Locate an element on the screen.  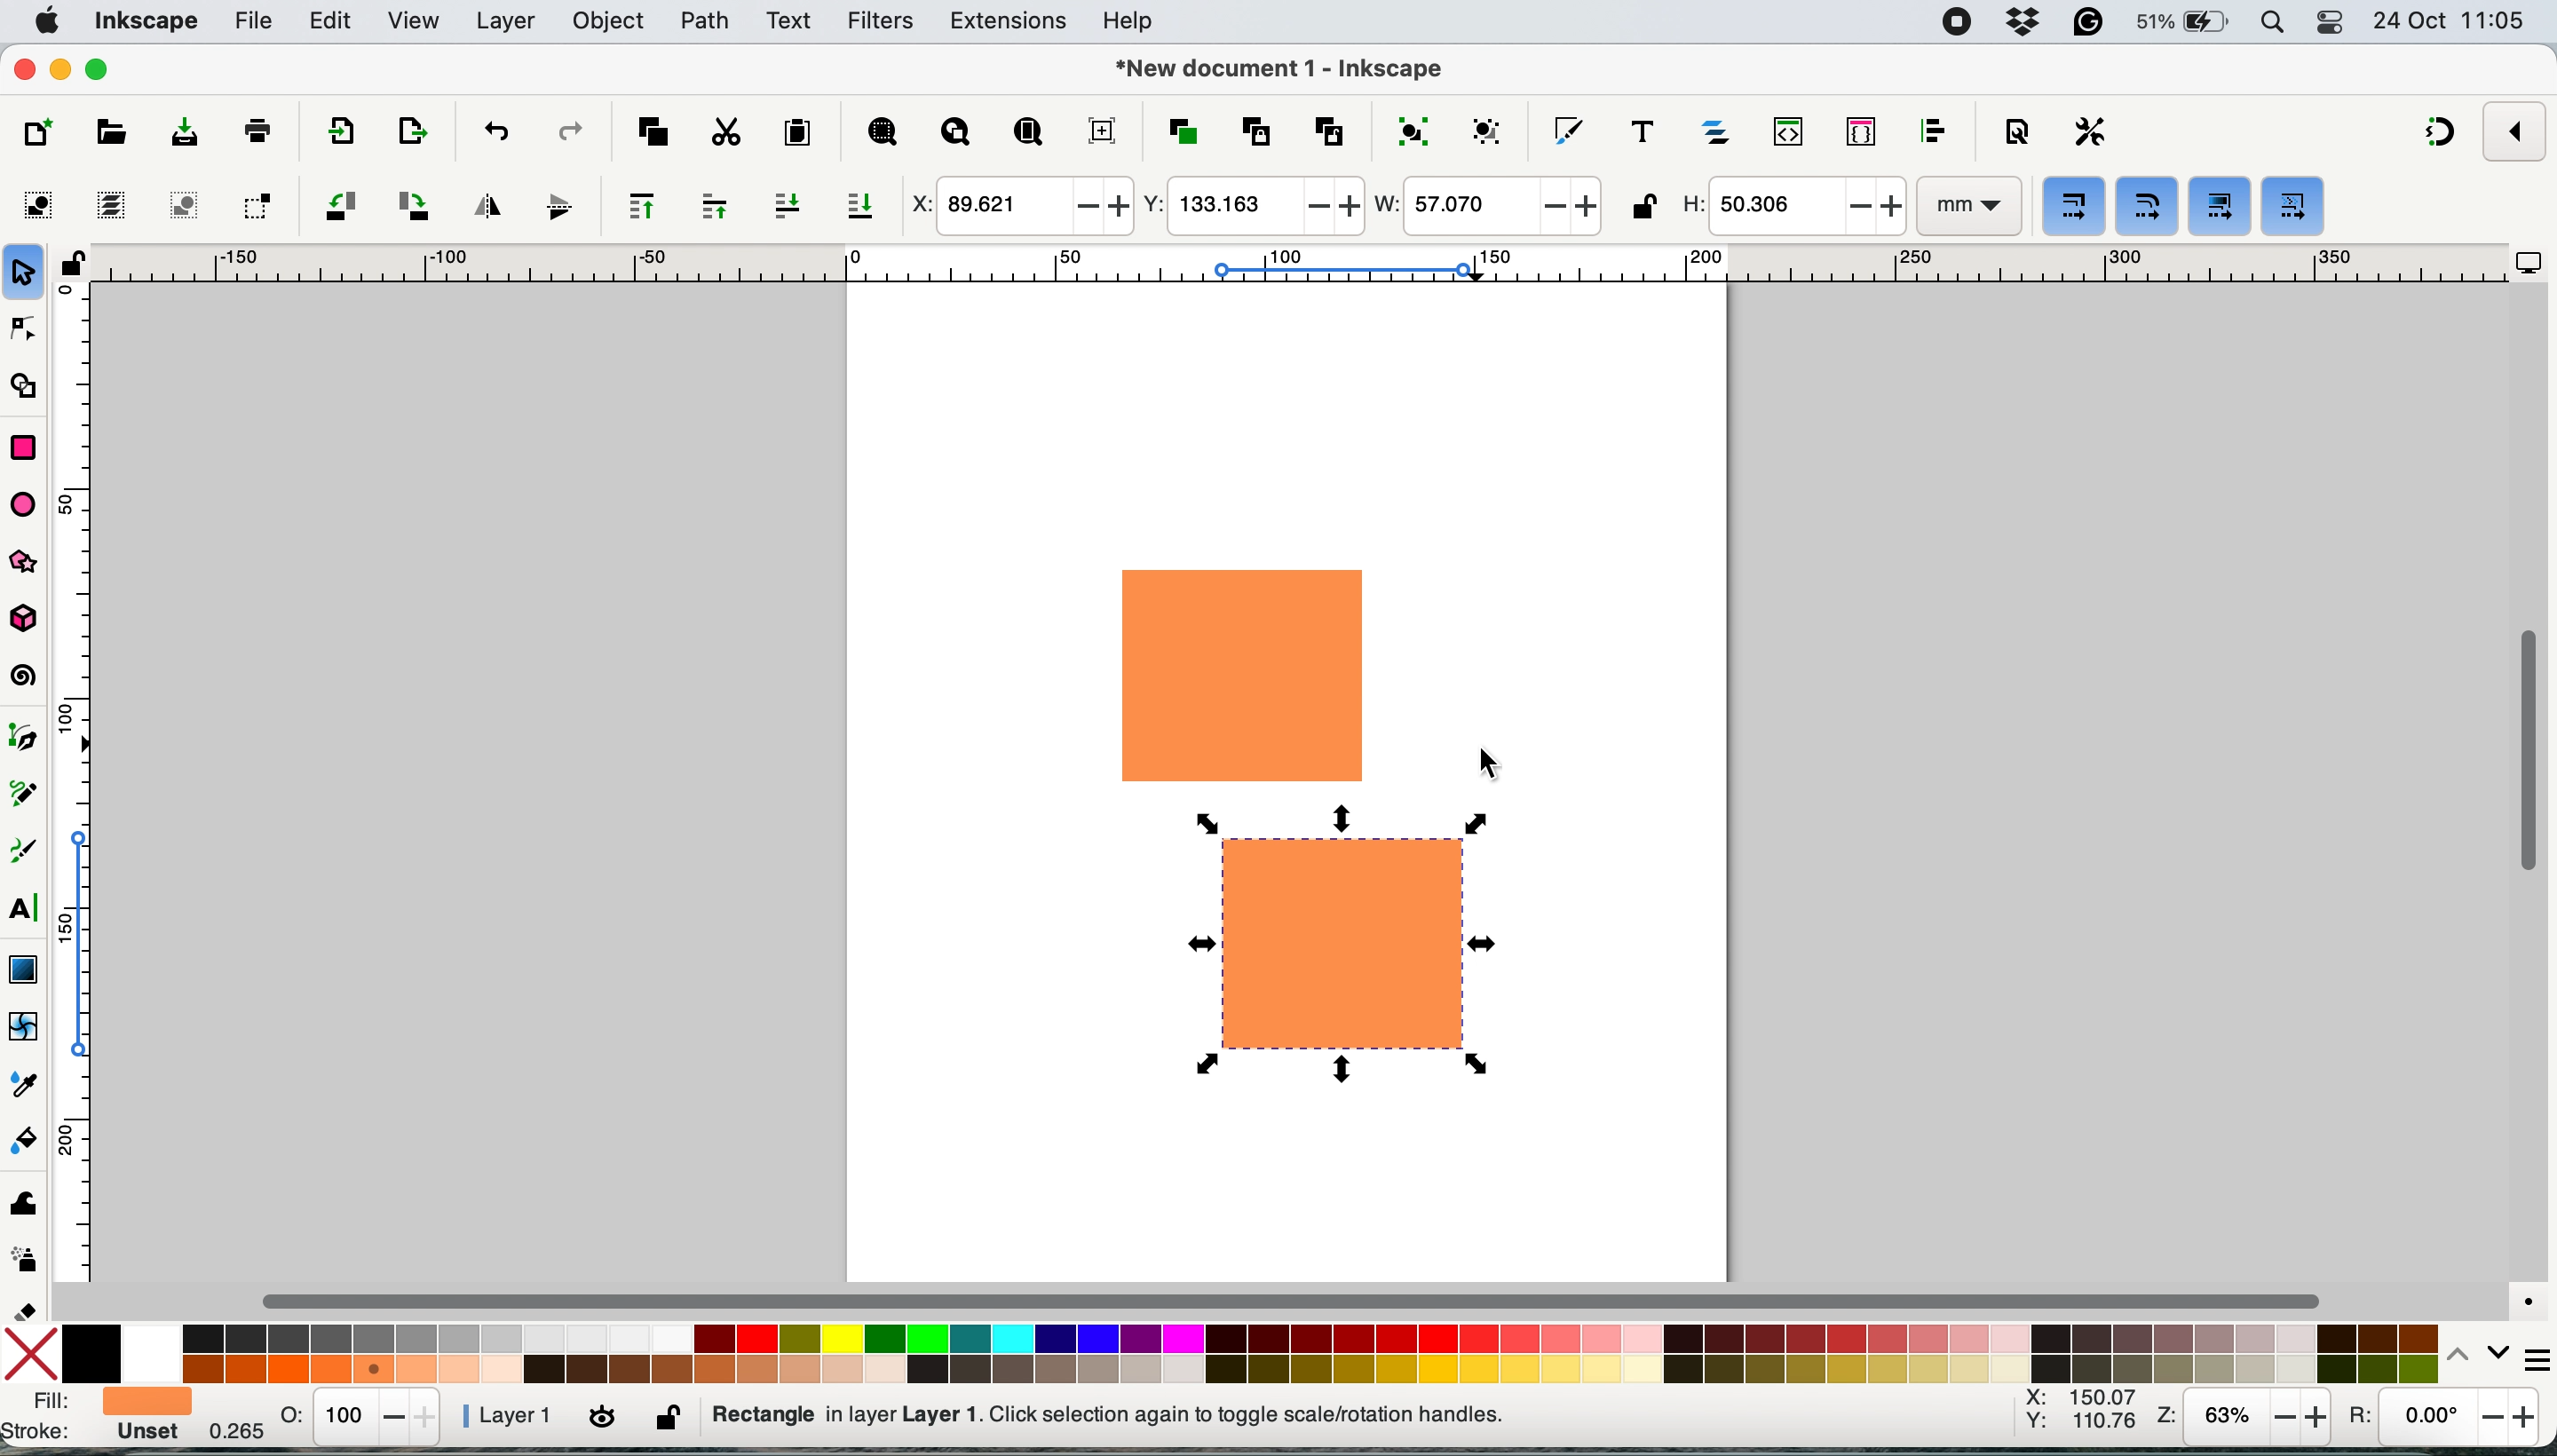
star and polygon tool is located at coordinates (33, 565).